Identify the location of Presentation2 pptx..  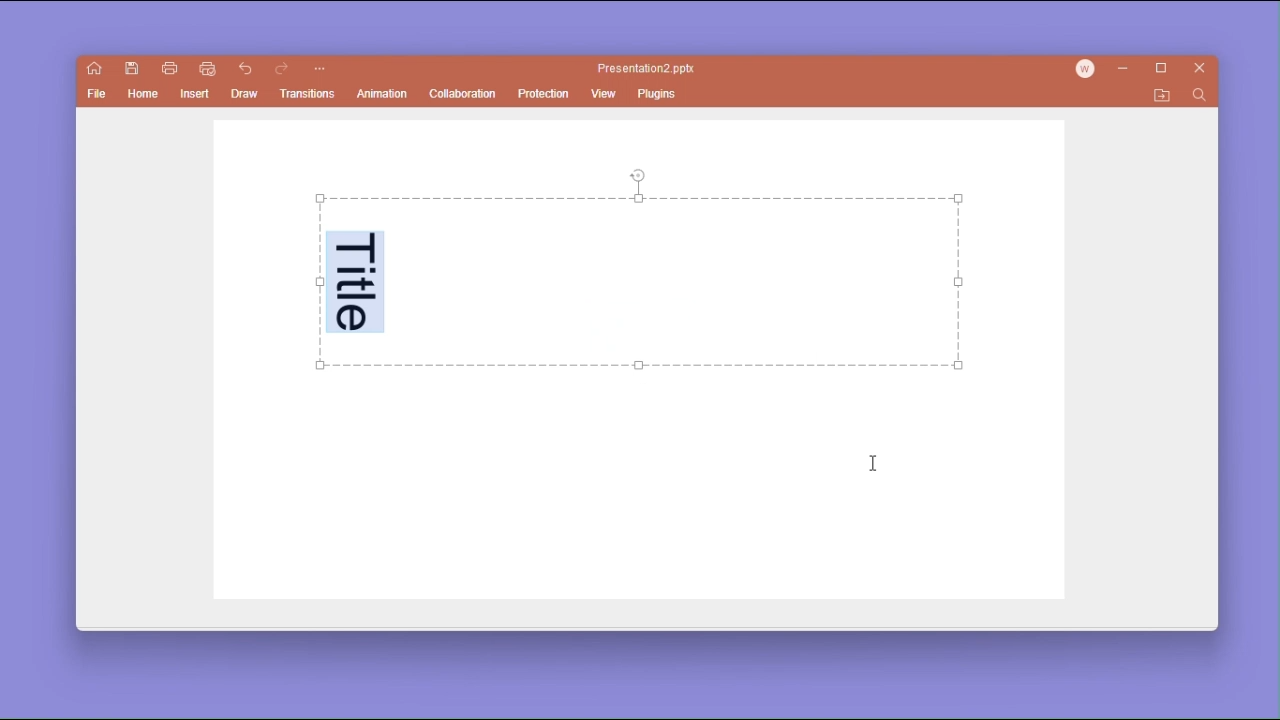
(649, 69).